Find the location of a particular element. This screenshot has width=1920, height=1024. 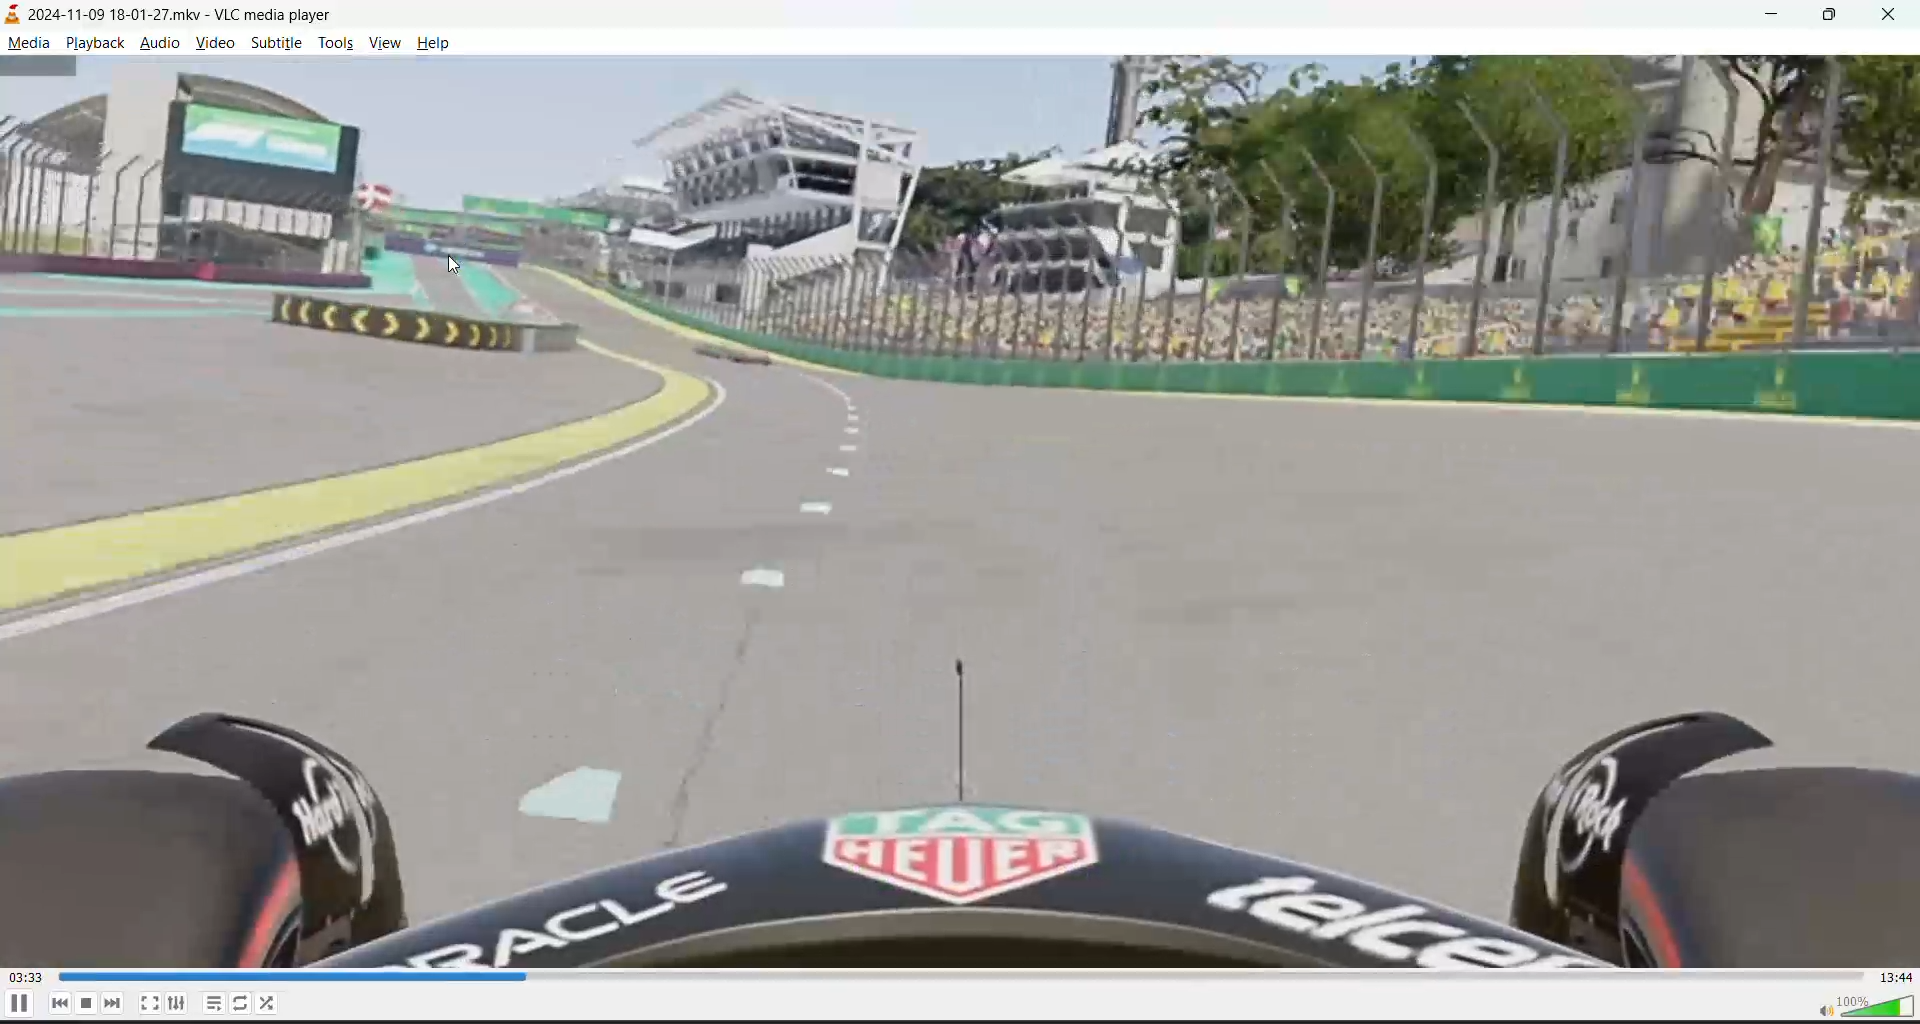

toggle loop is located at coordinates (245, 1006).